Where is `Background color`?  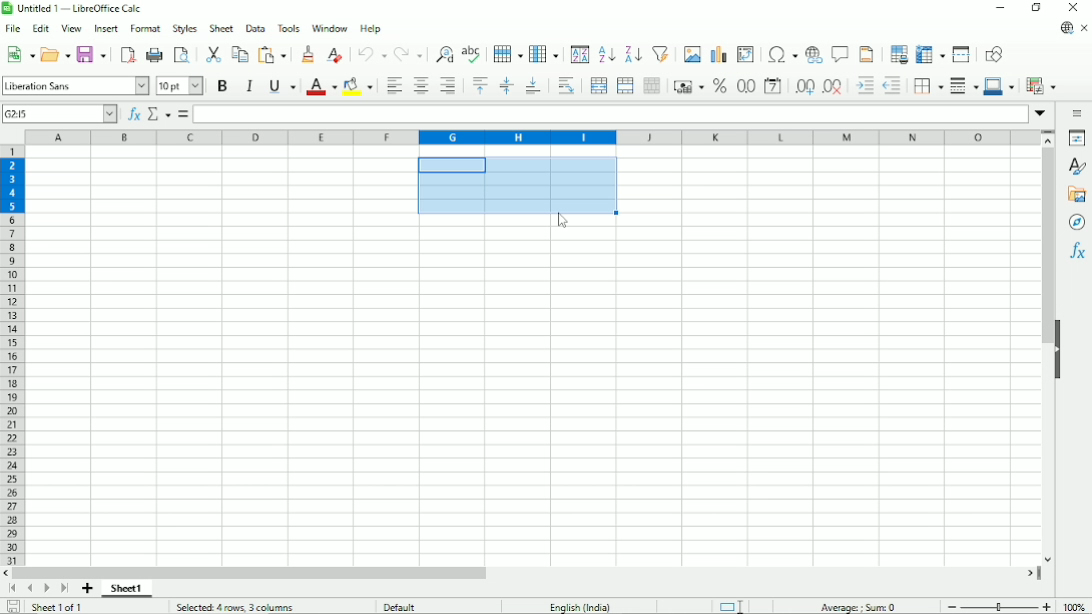
Background color is located at coordinates (358, 86).